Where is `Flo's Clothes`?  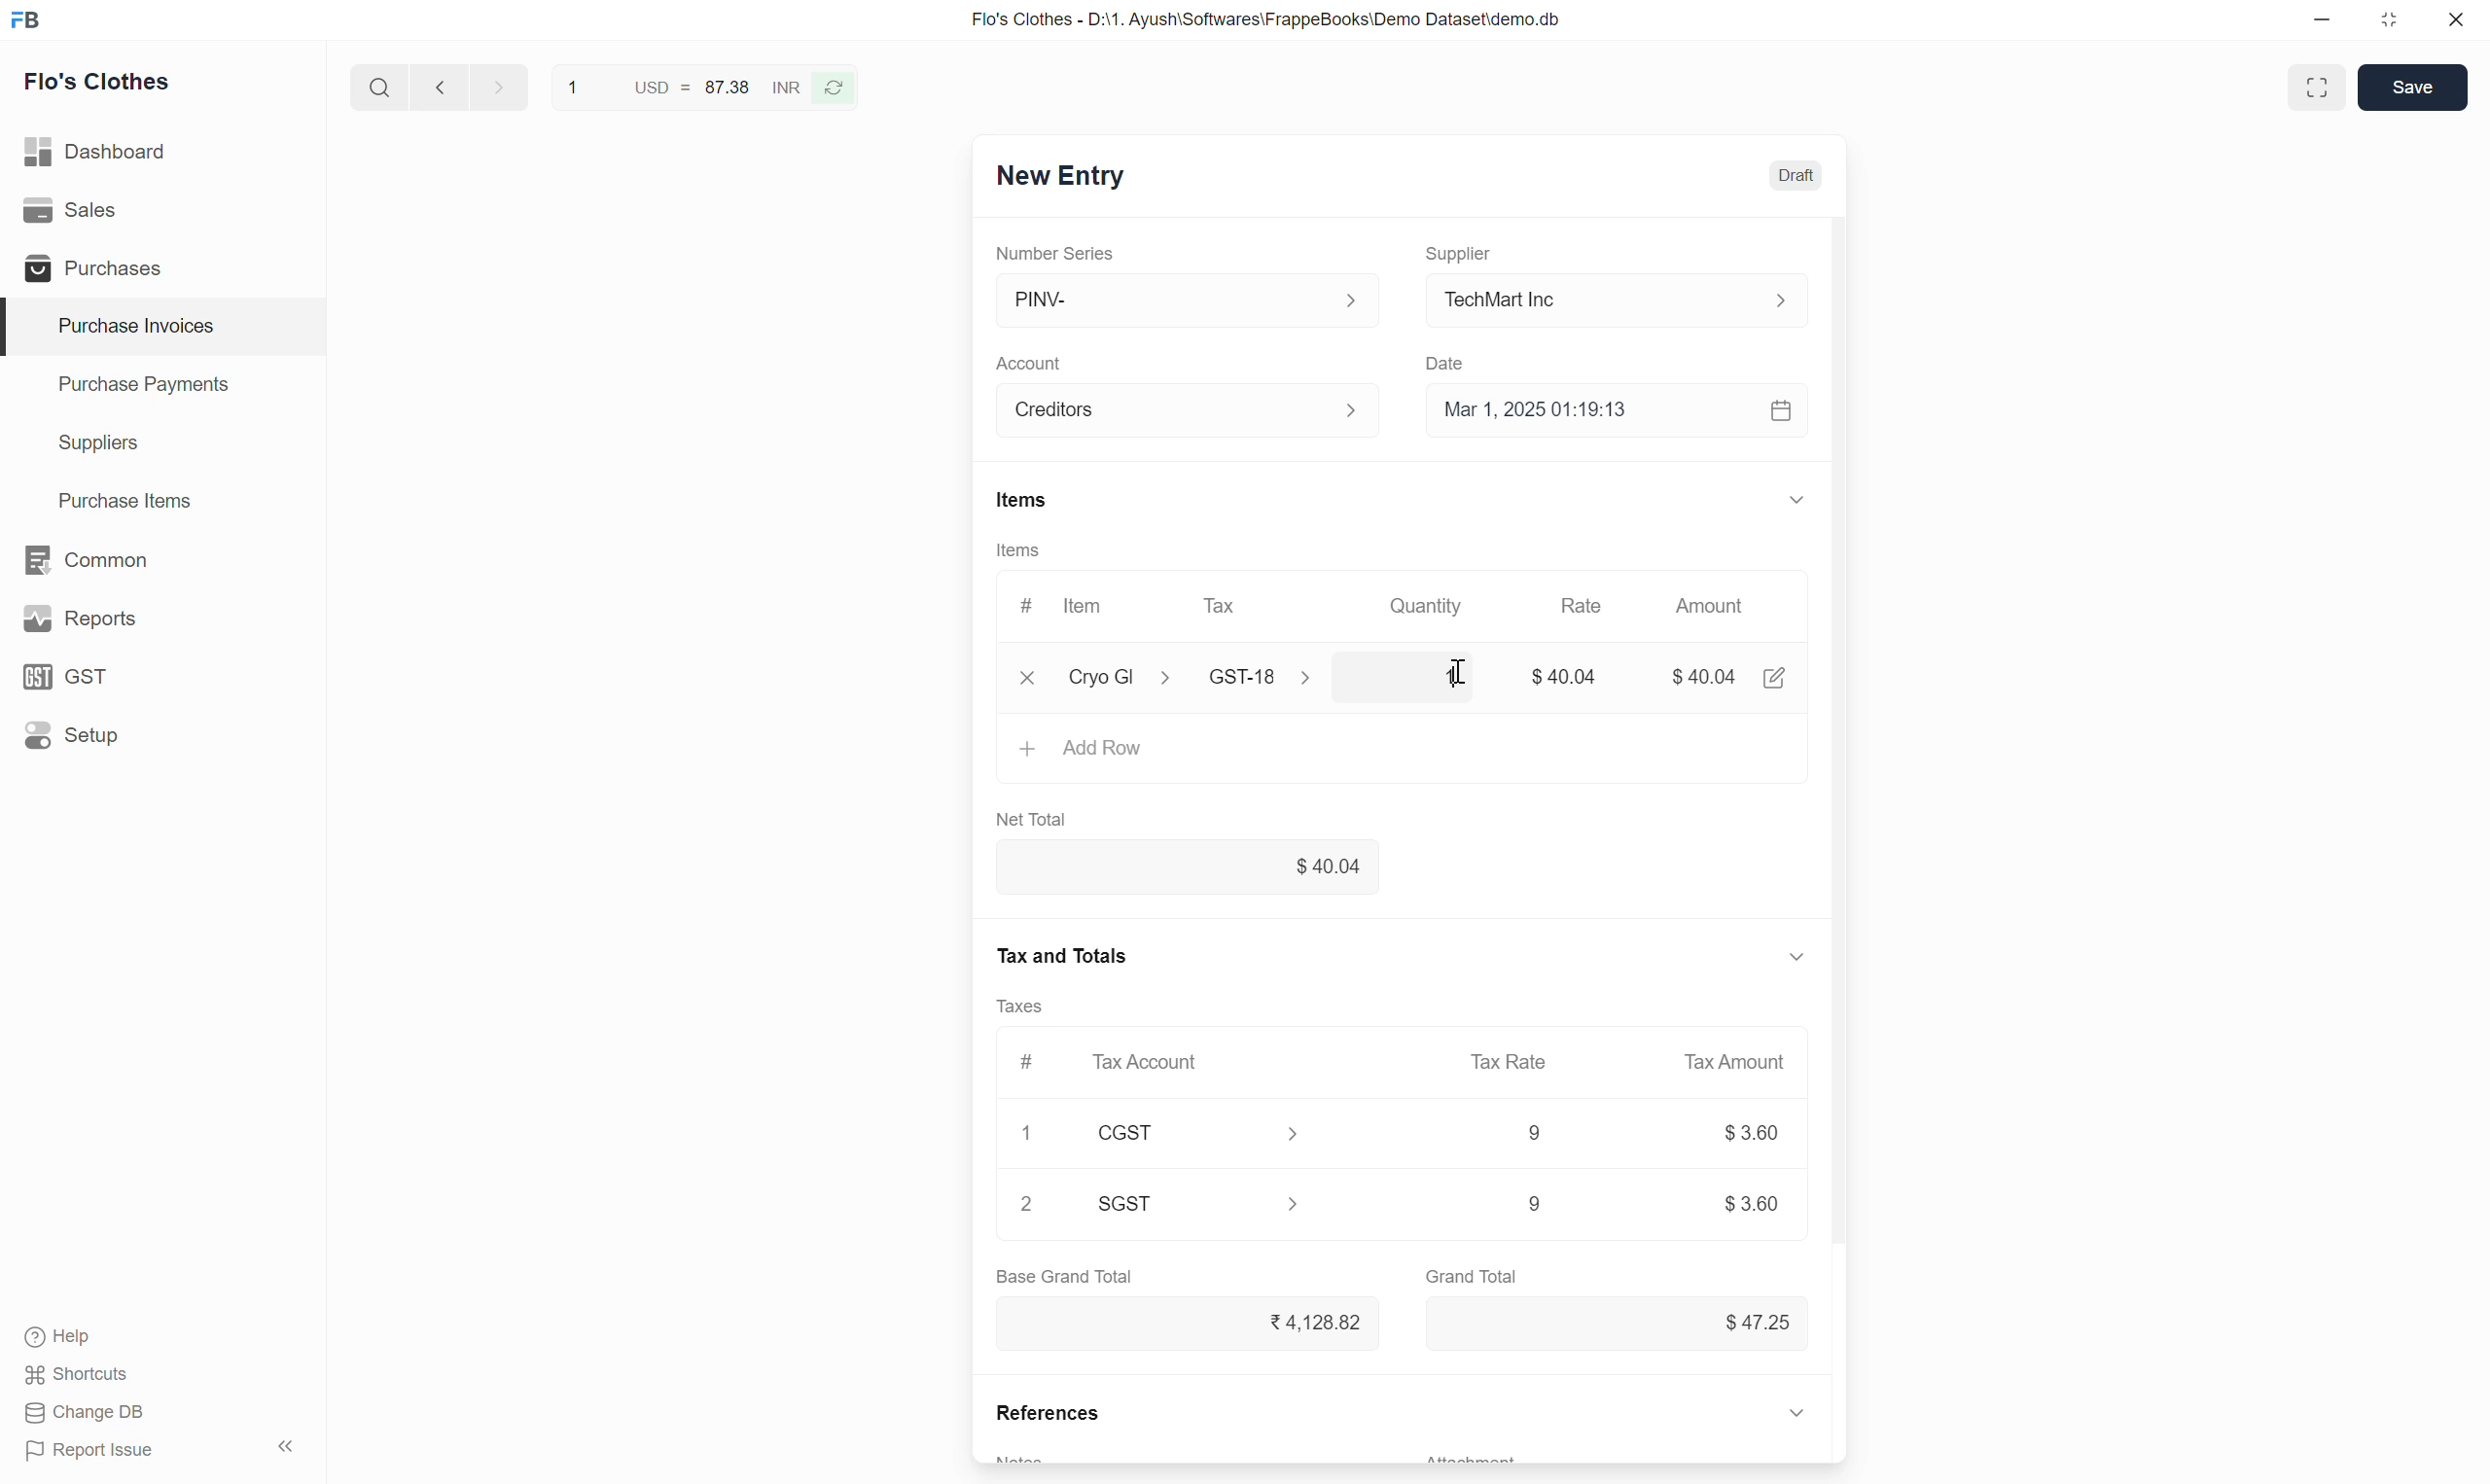
Flo's Clothes is located at coordinates (101, 85).